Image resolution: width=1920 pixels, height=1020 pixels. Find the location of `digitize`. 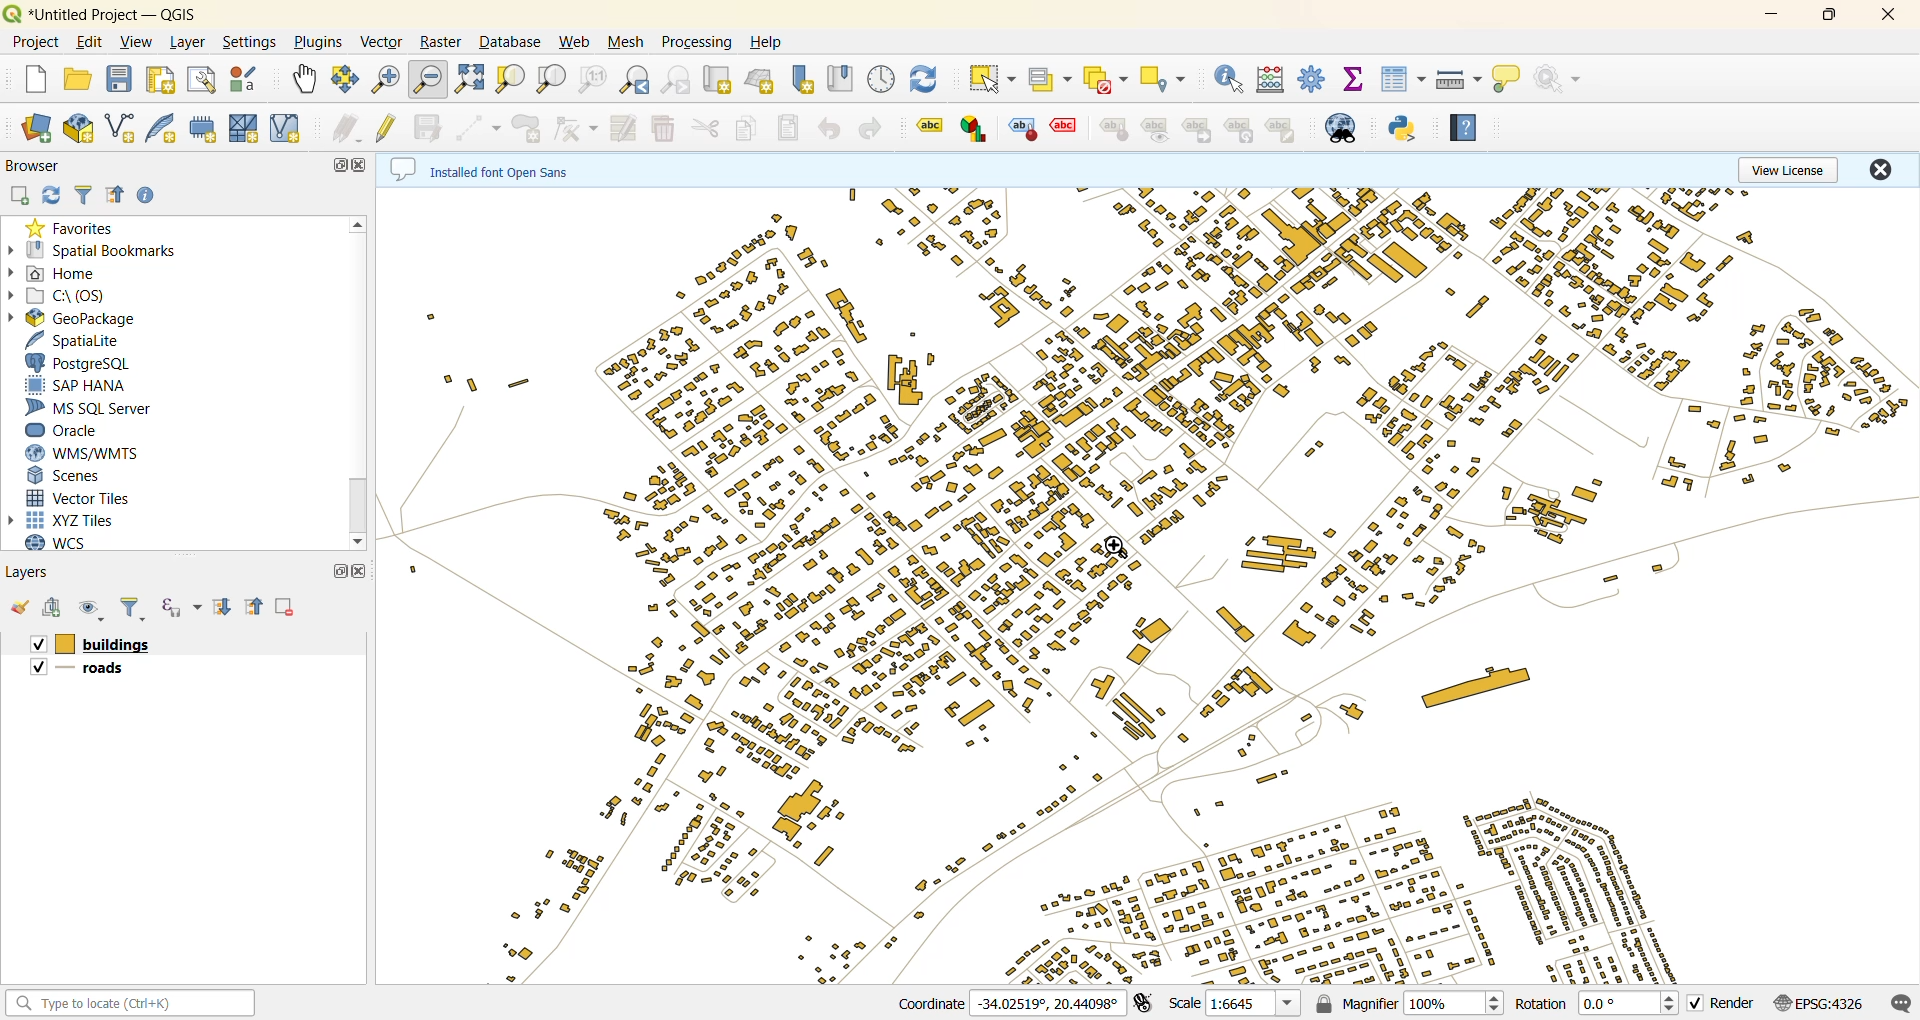

digitize is located at coordinates (481, 128).